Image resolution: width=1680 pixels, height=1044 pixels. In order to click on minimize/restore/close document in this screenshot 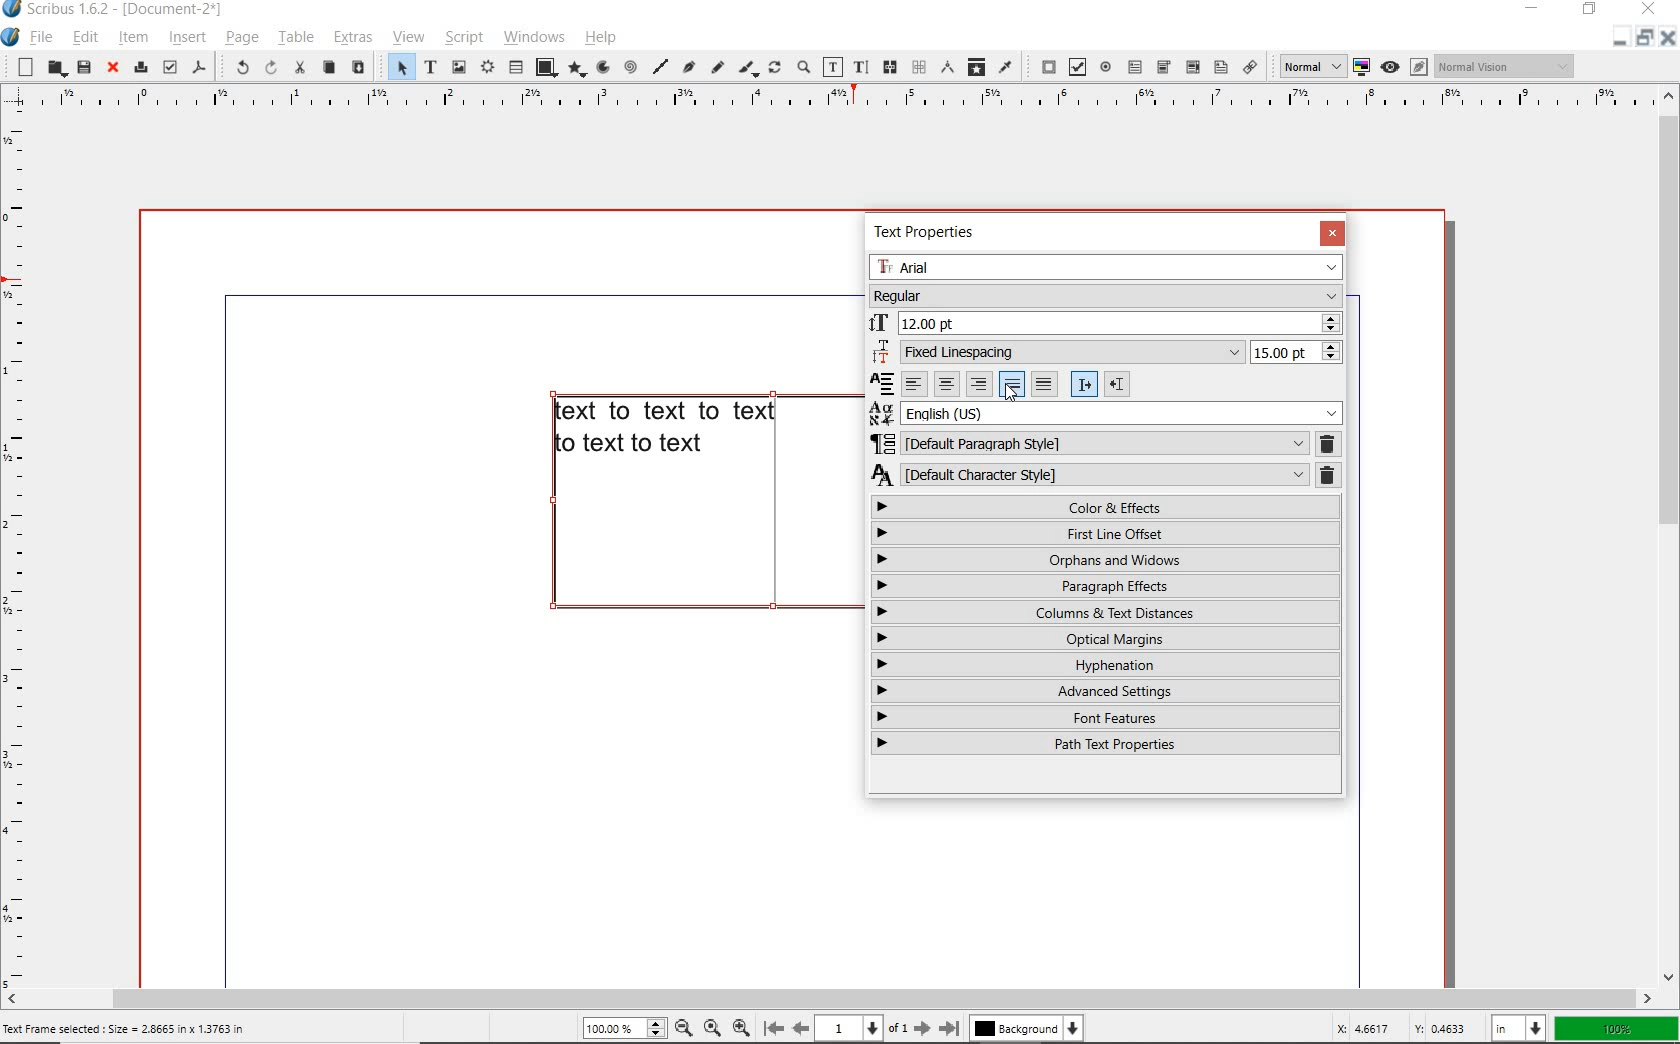, I will do `click(1645, 37)`.